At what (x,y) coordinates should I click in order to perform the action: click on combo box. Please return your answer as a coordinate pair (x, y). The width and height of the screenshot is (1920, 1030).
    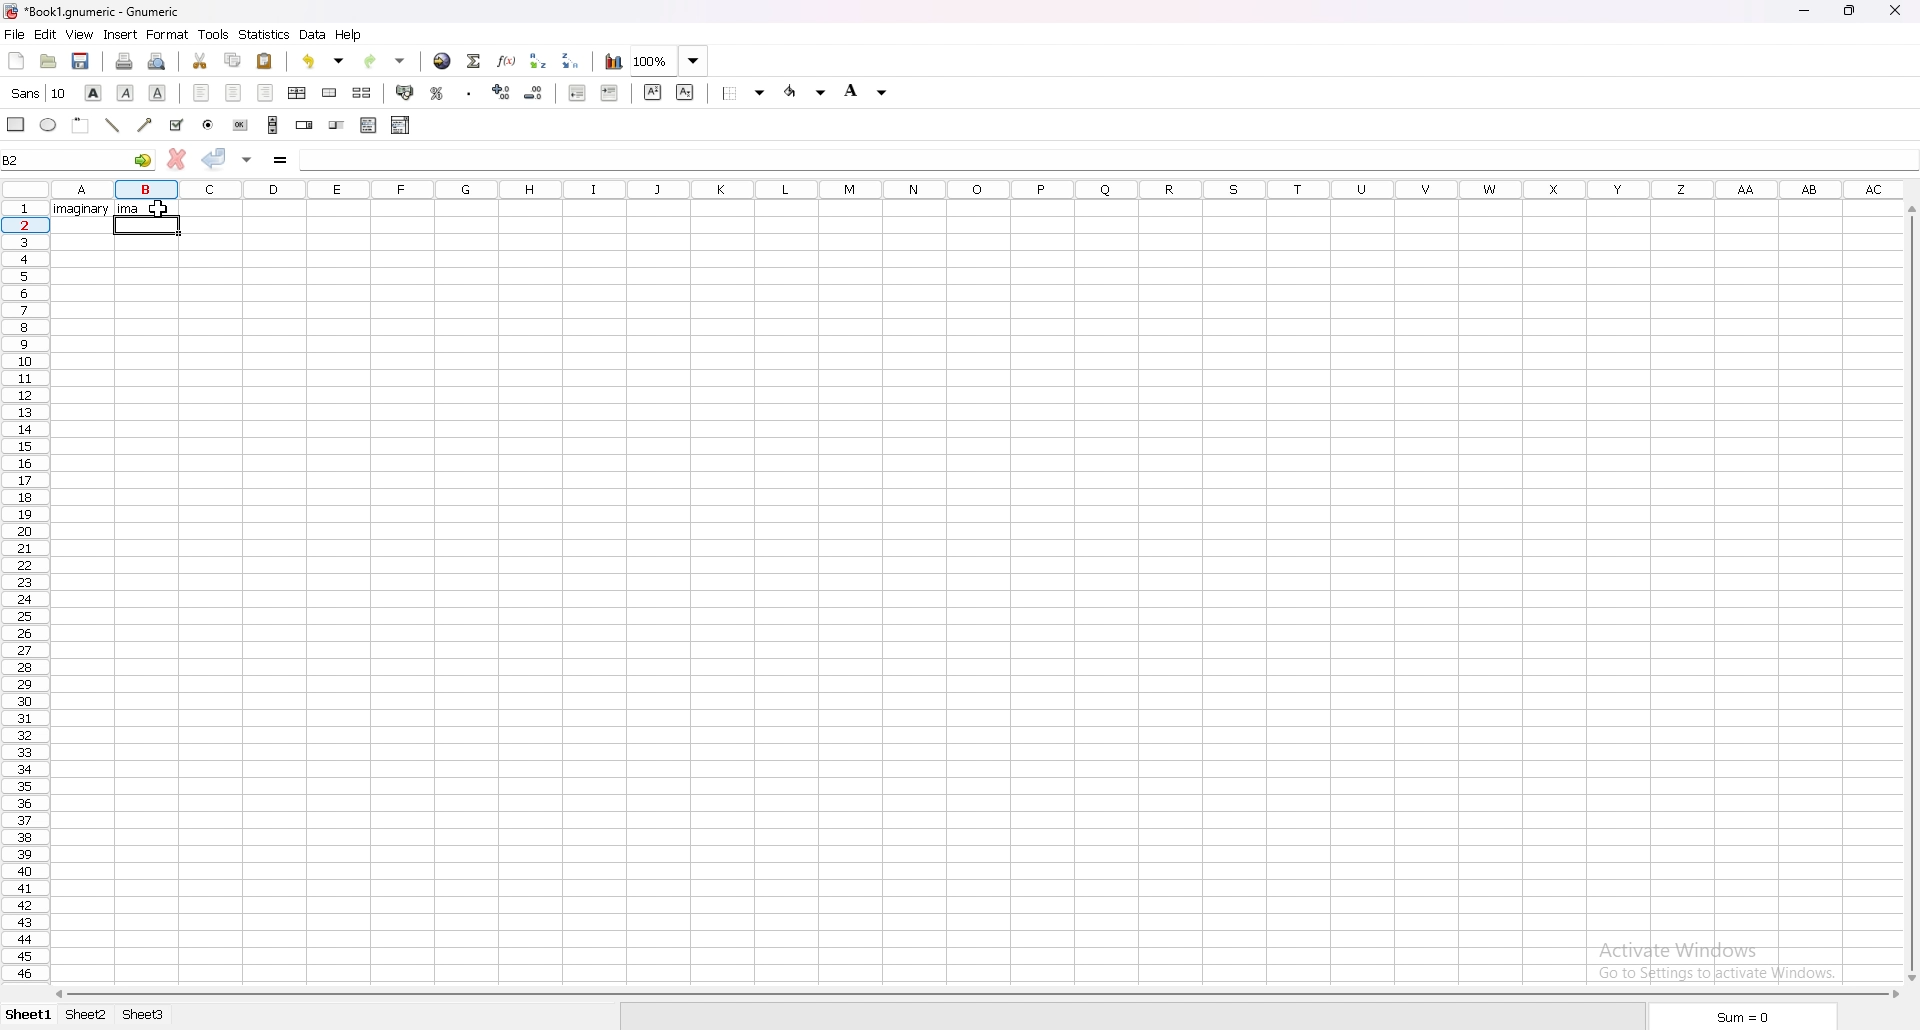
    Looking at the image, I should click on (402, 126).